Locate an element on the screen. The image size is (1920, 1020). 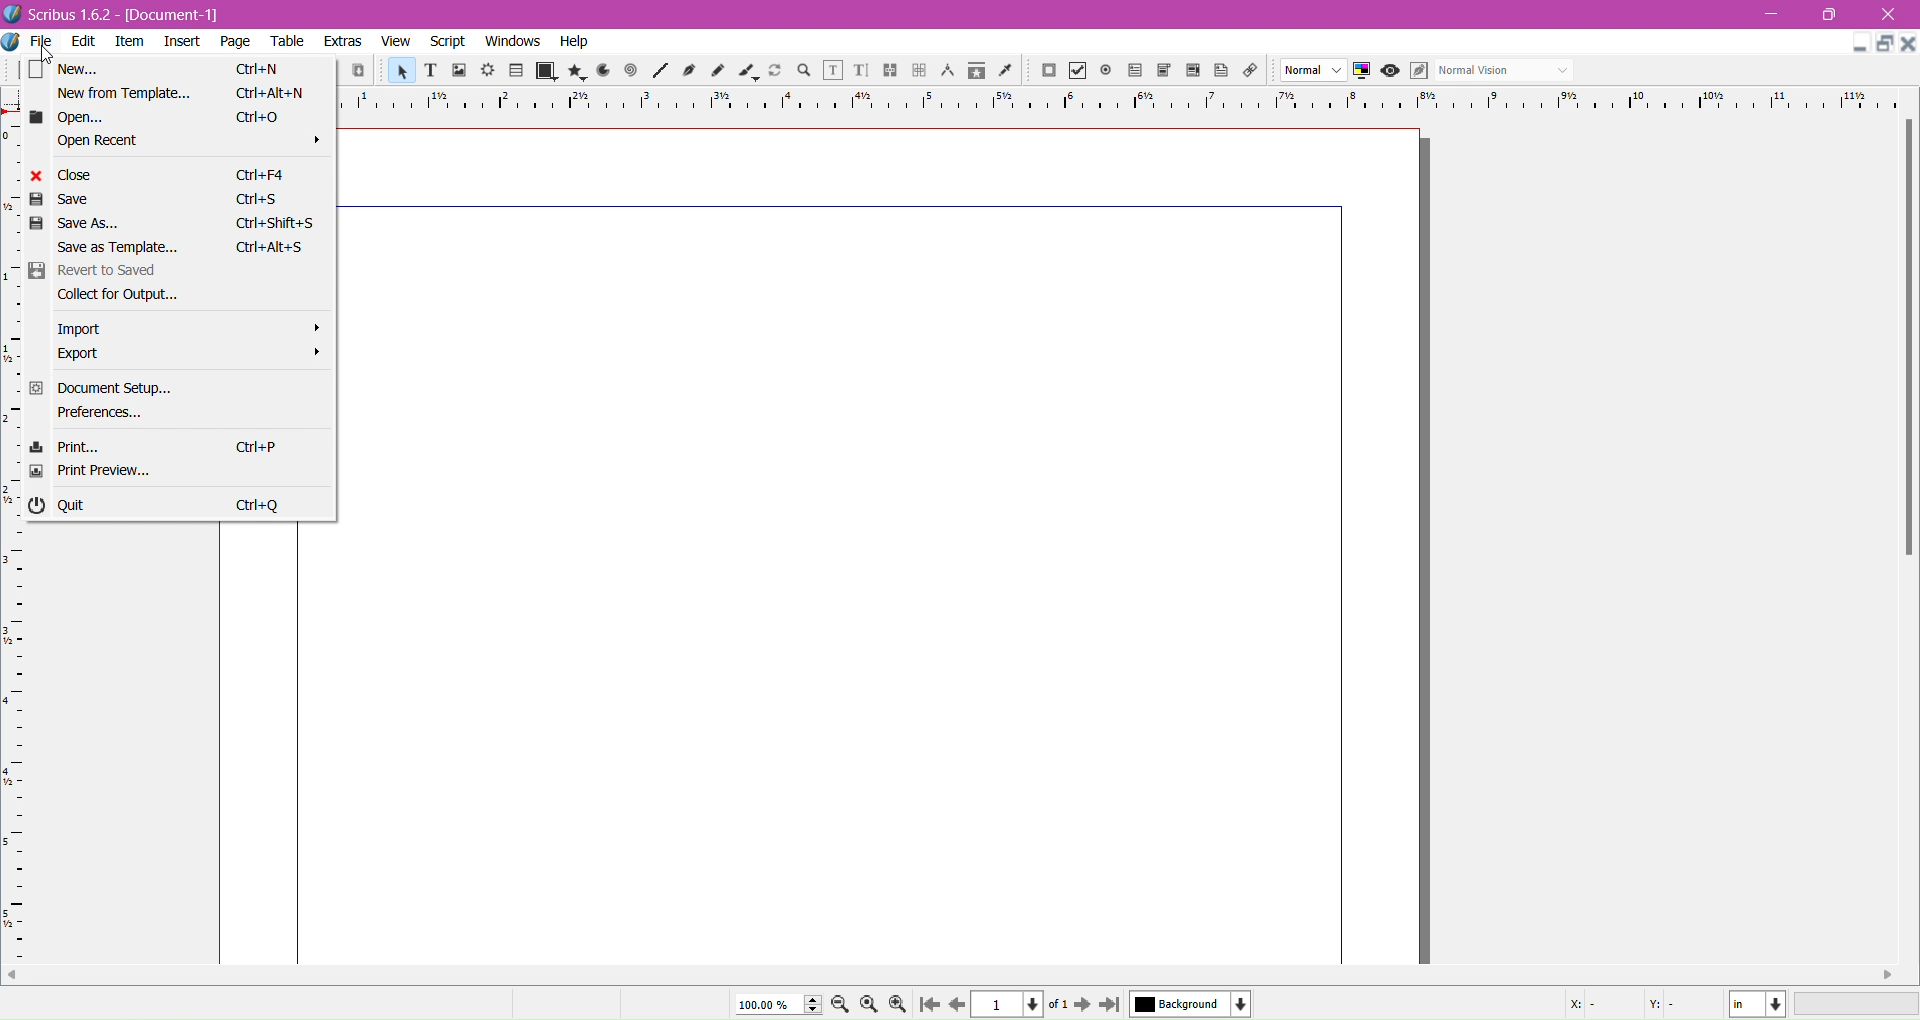
Vertical Scroll Bar is located at coordinates (1907, 346).